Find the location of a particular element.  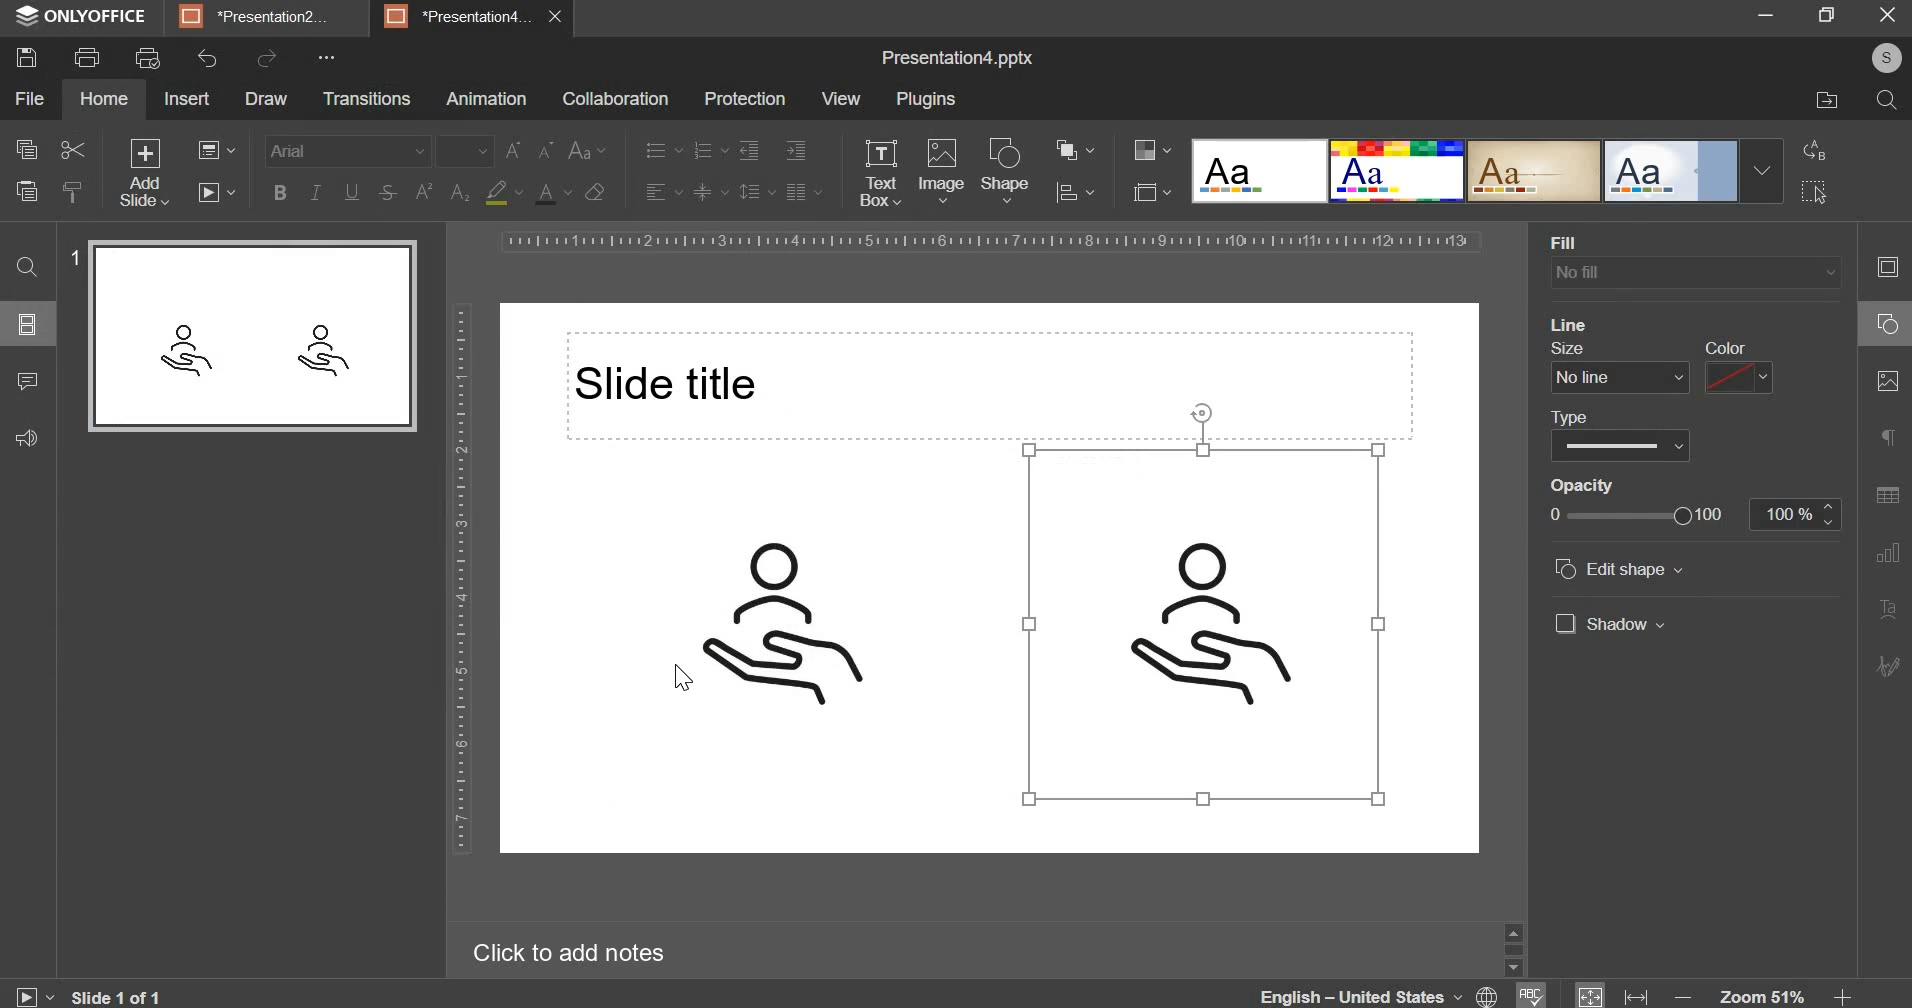

decrease zoom is located at coordinates (1687, 996).